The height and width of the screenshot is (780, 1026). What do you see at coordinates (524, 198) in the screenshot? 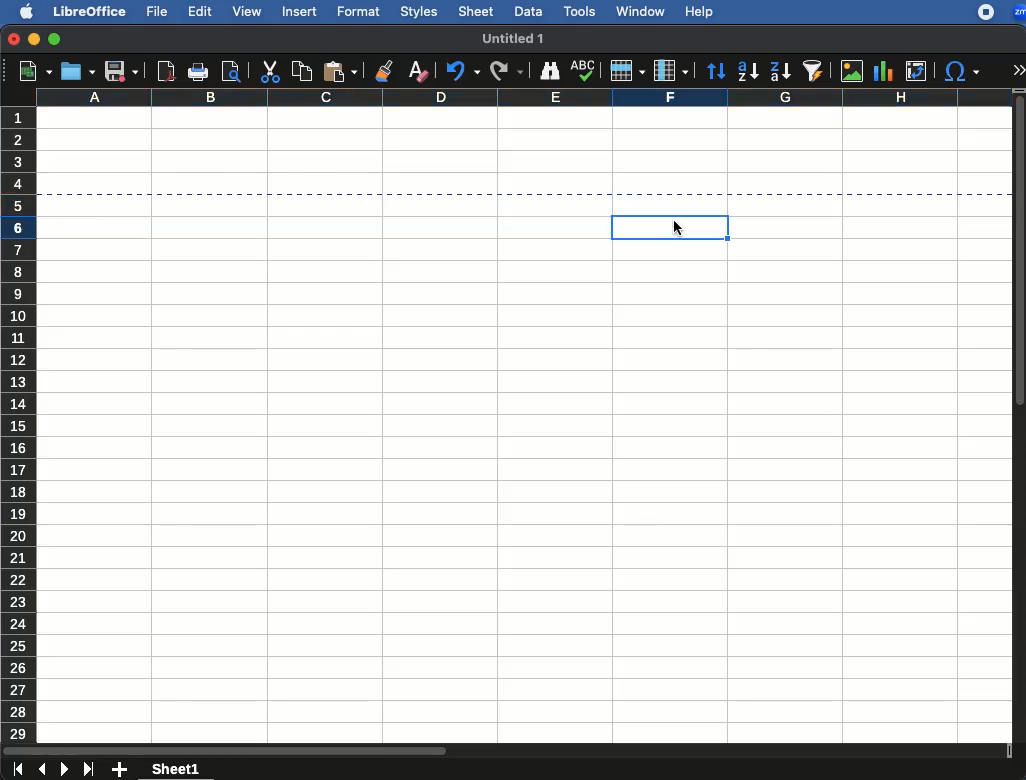
I see `page break` at bounding box center [524, 198].